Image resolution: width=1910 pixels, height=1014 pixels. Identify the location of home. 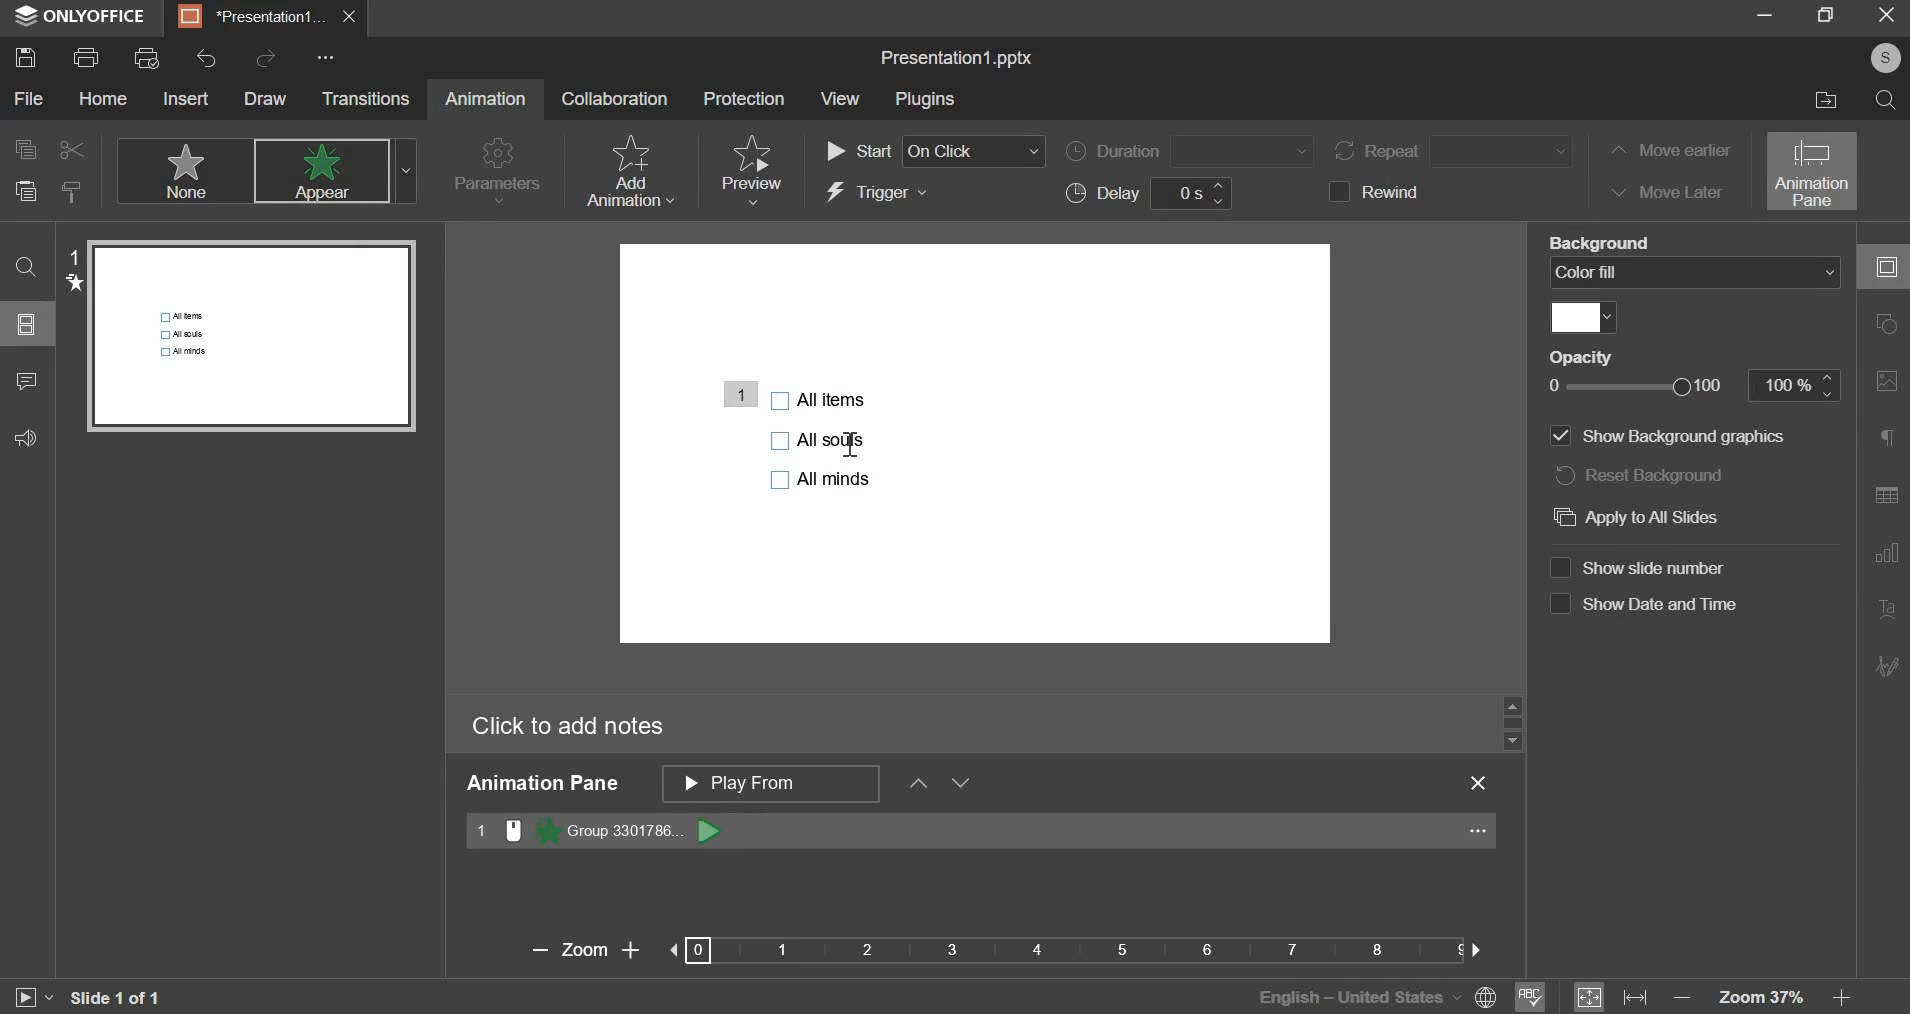
(103, 99).